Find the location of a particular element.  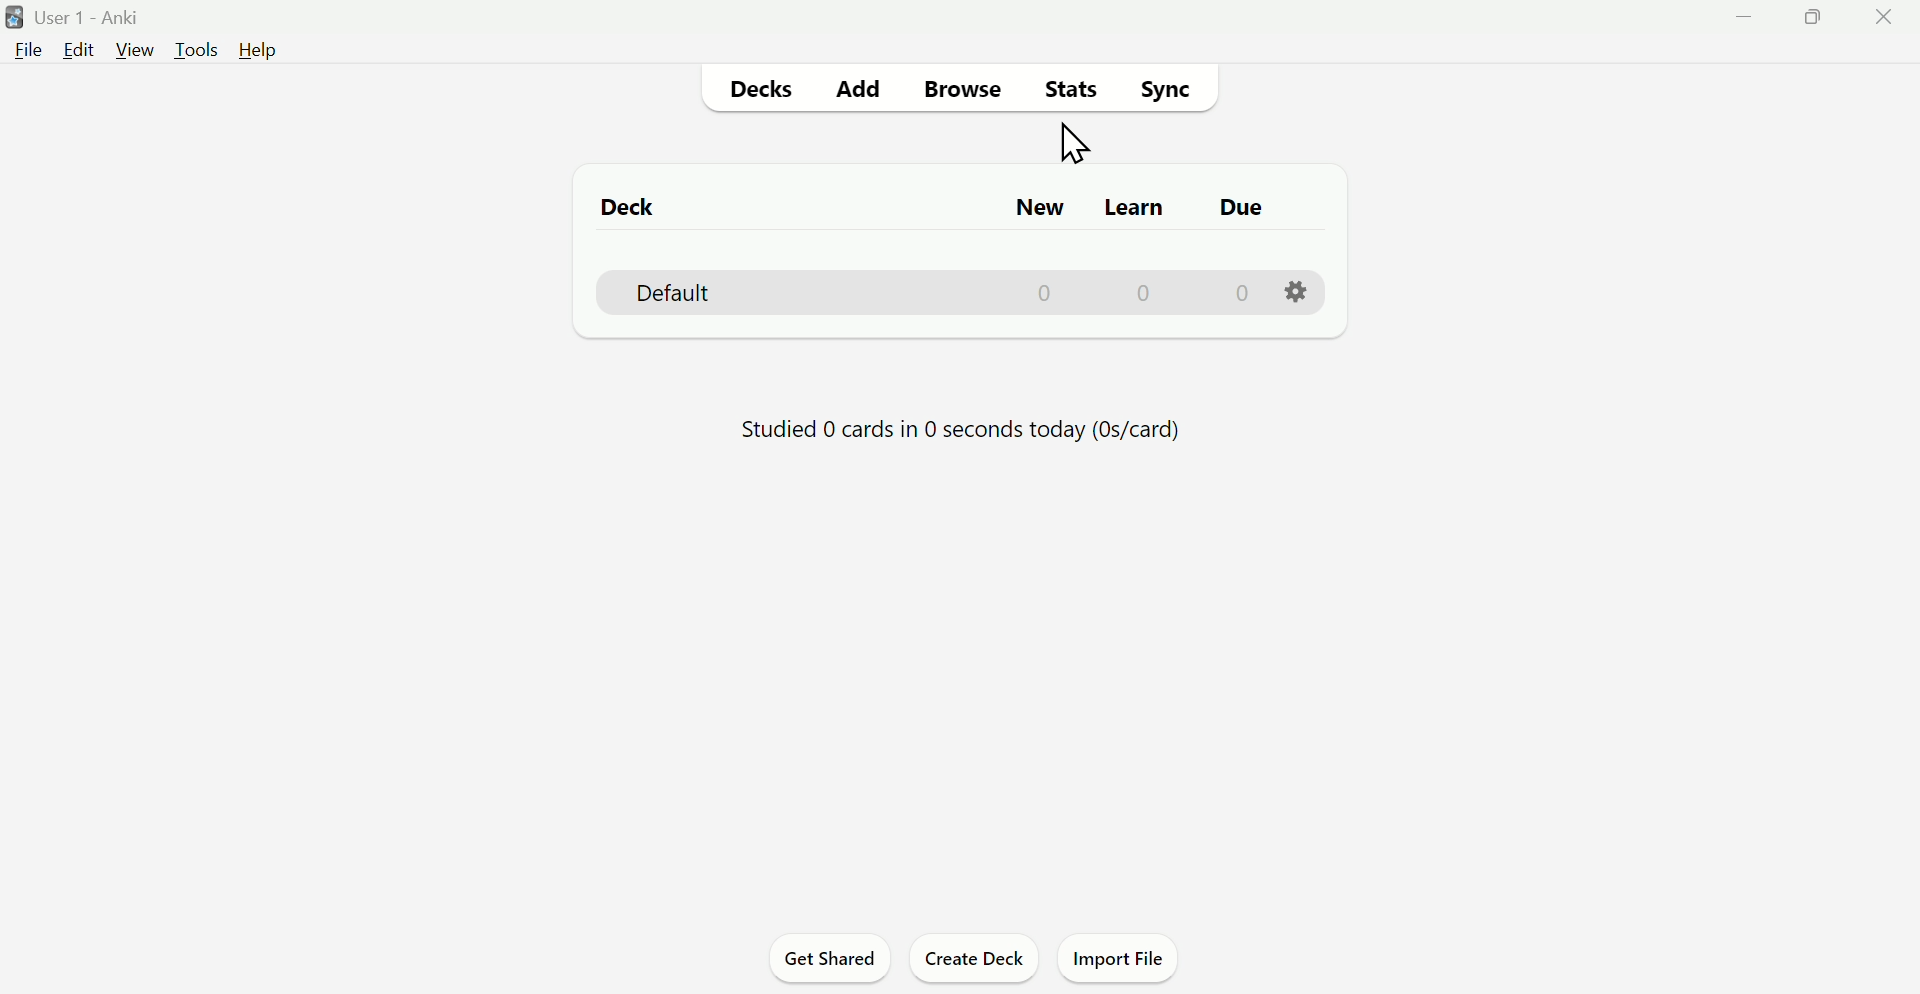

Help is located at coordinates (258, 50).